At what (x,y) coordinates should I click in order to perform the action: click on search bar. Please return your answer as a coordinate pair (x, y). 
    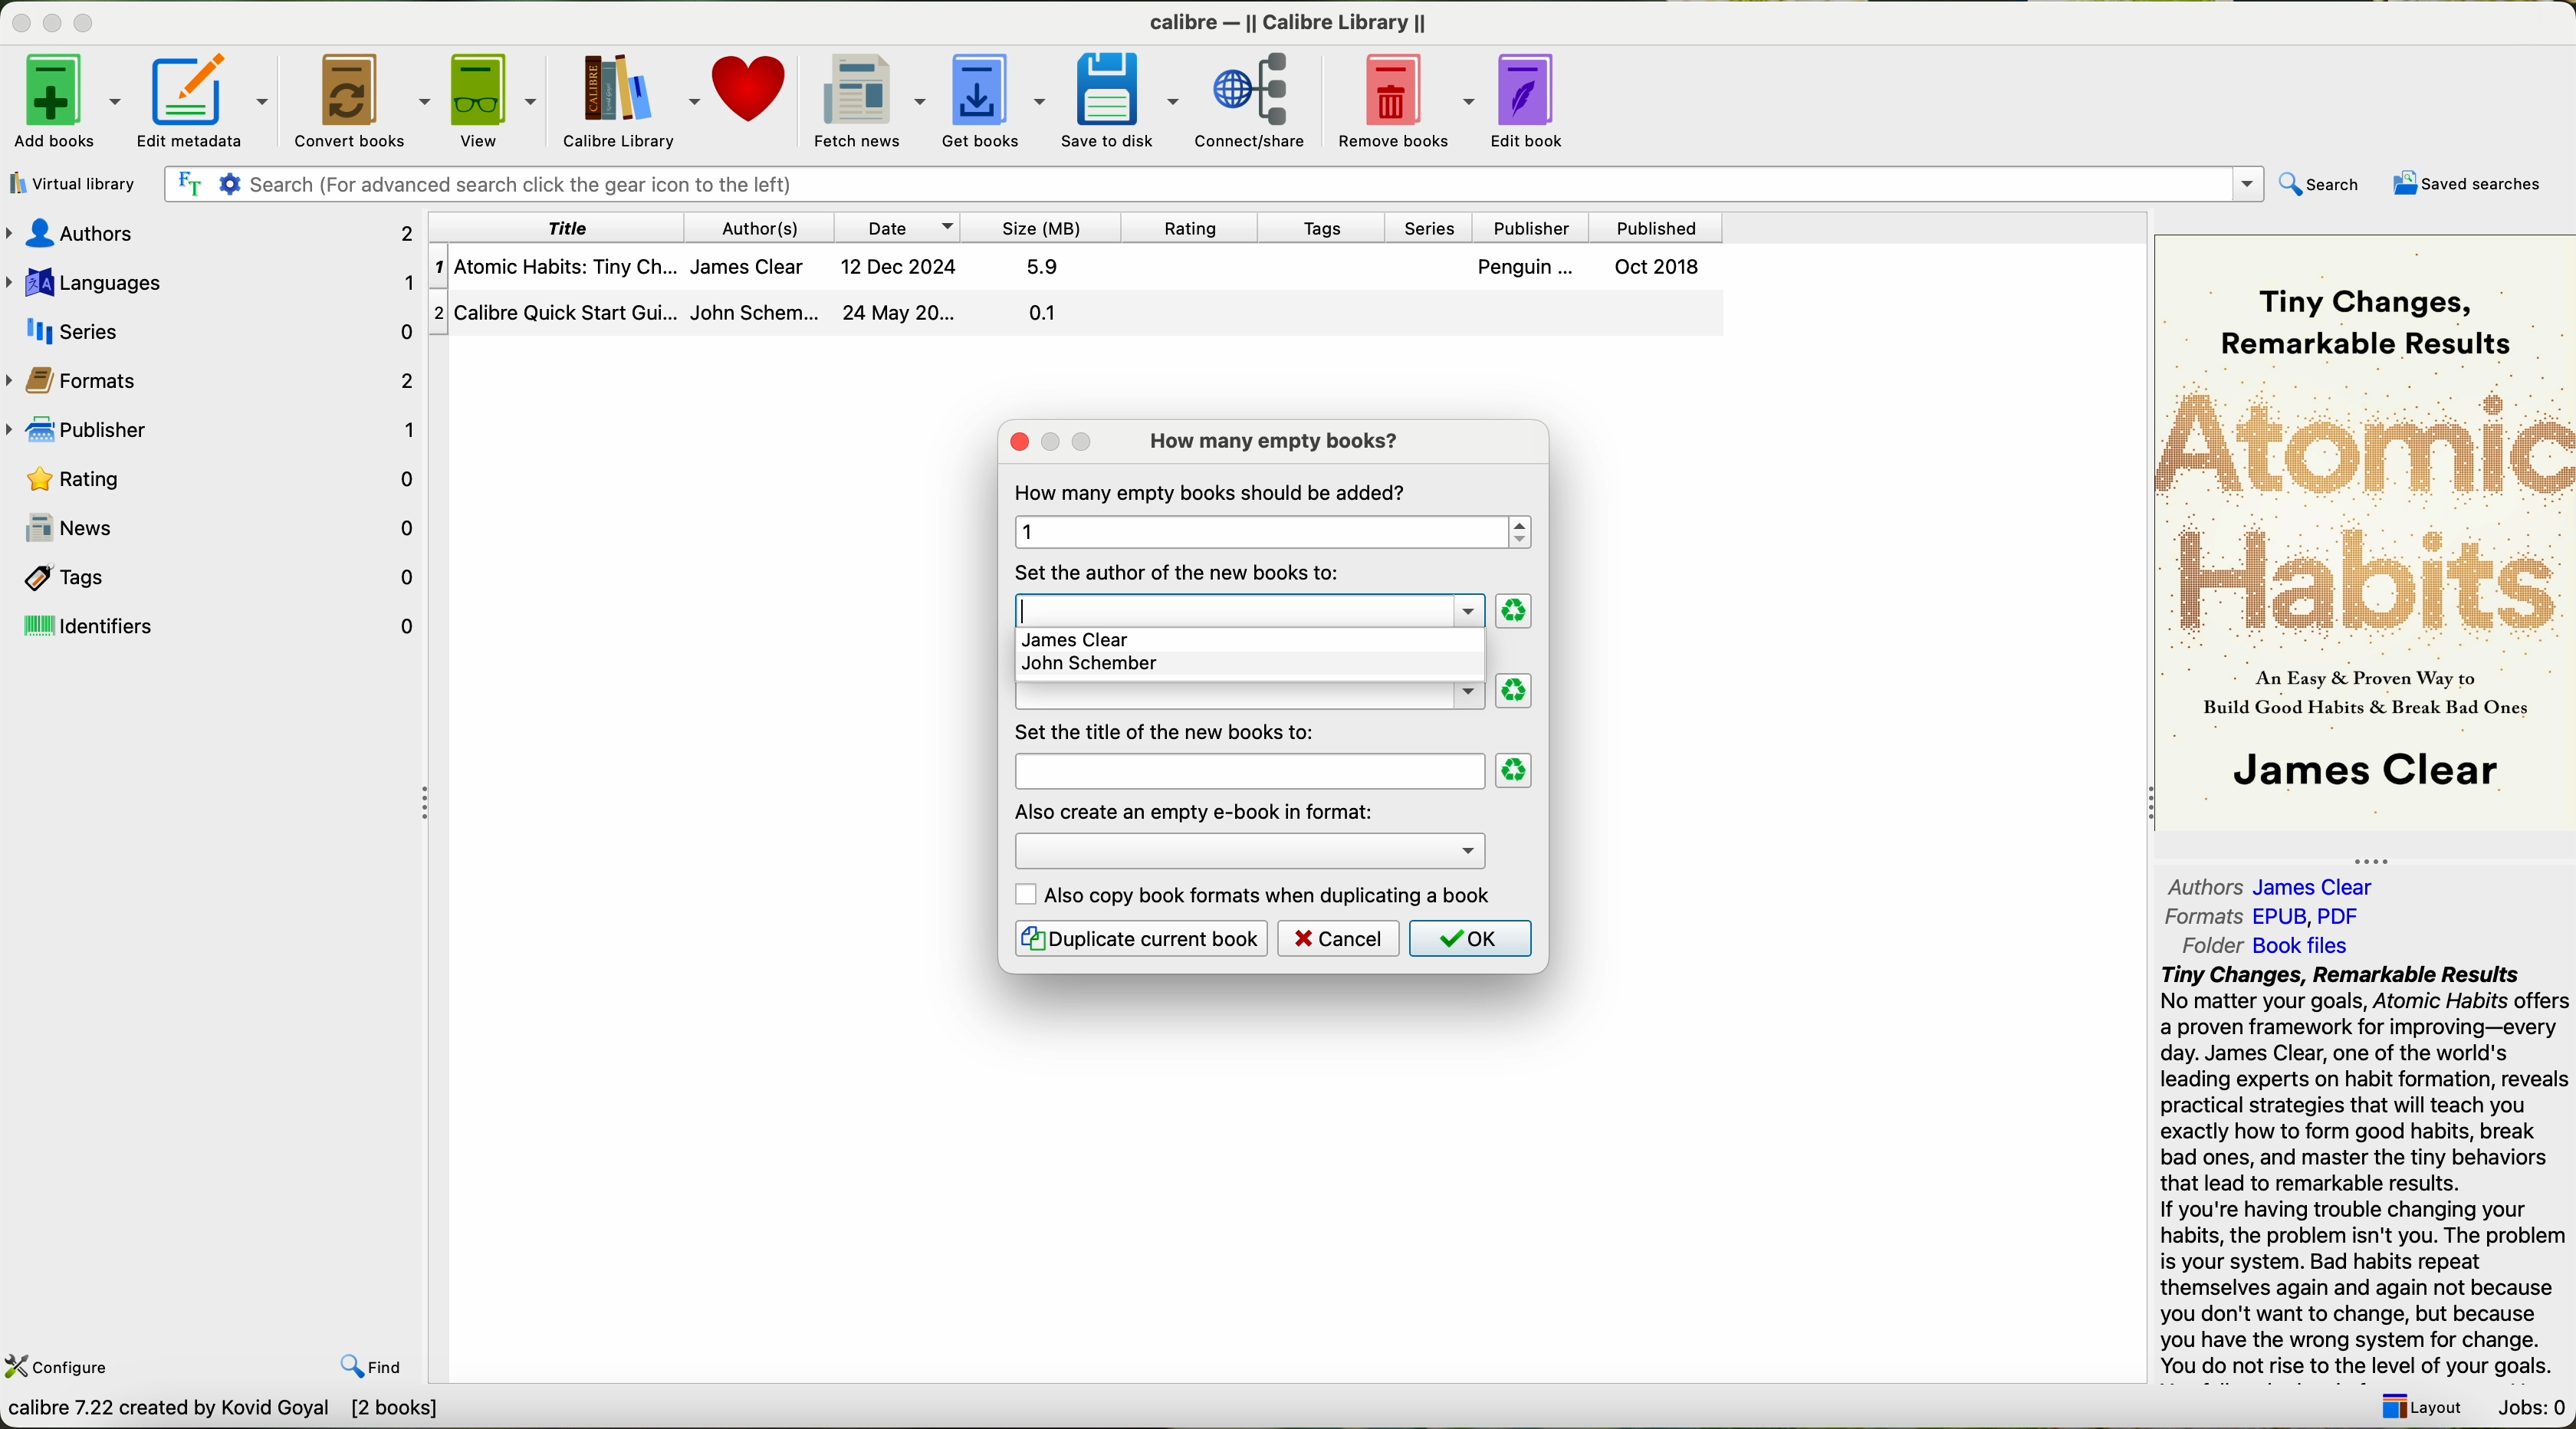
    Looking at the image, I should click on (1219, 184).